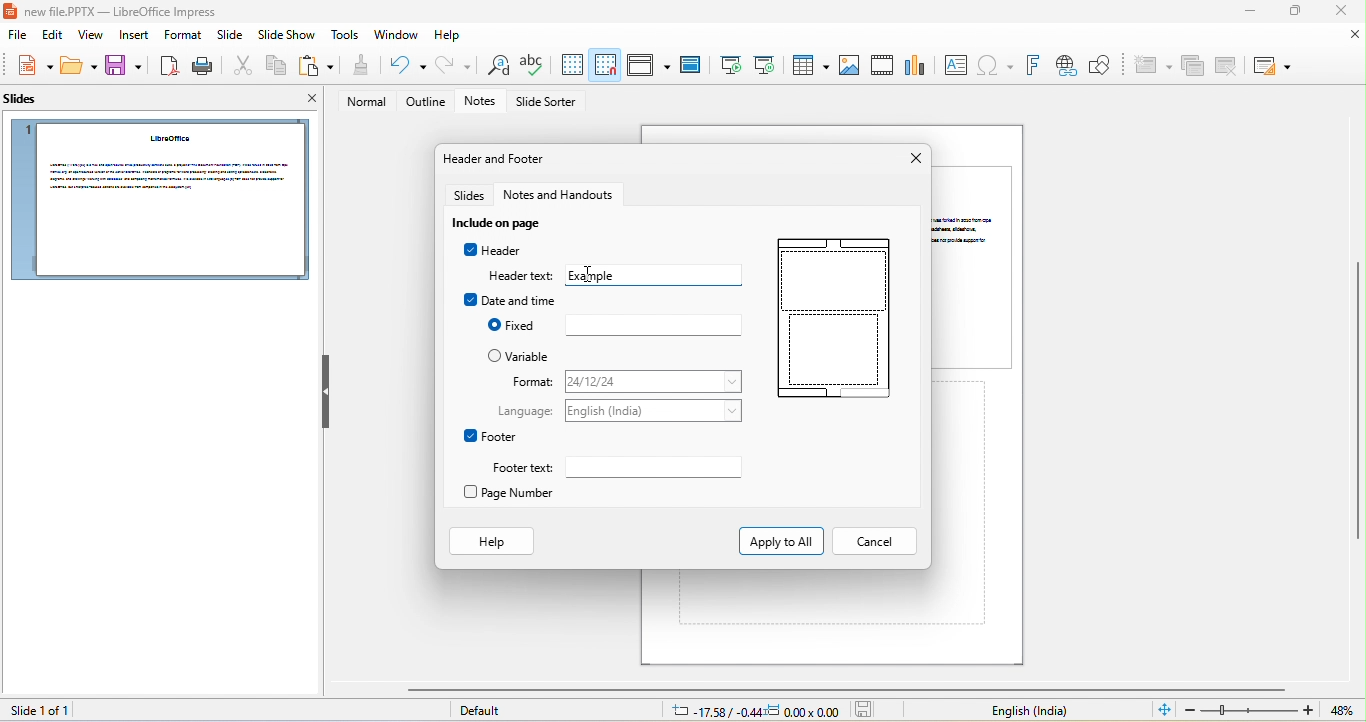 This screenshot has height=722, width=1366. What do you see at coordinates (167, 66) in the screenshot?
I see `export directly as pdf` at bounding box center [167, 66].